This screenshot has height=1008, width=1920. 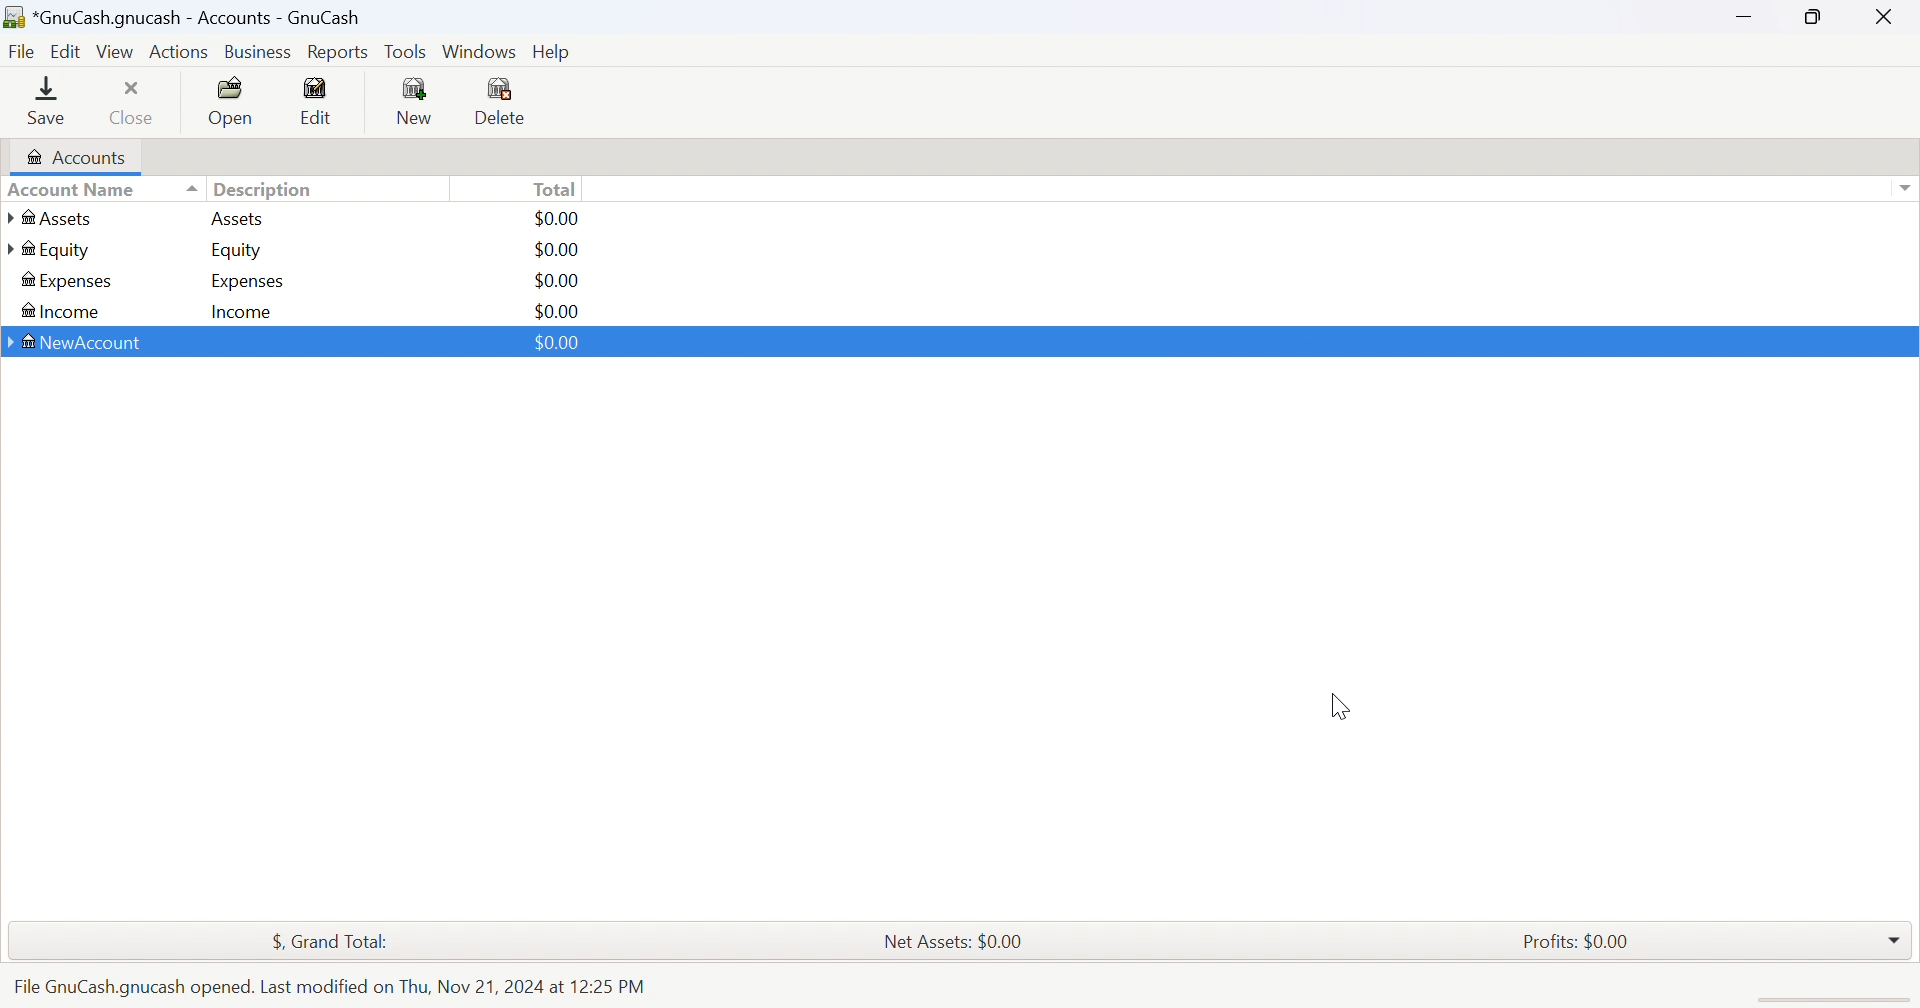 What do you see at coordinates (1816, 15) in the screenshot?
I see `Restore Down` at bounding box center [1816, 15].